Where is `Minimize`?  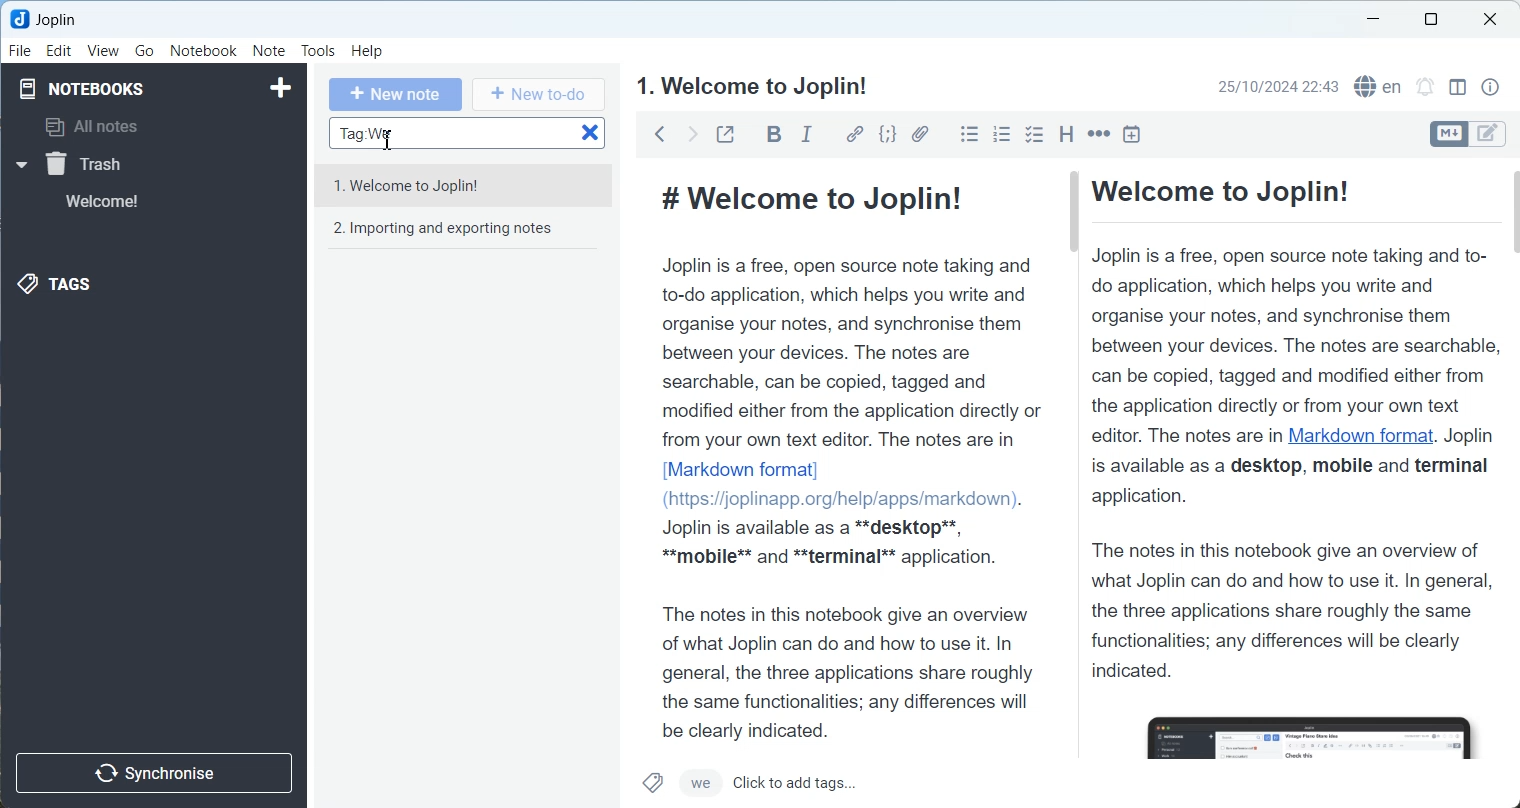 Minimize is located at coordinates (1372, 19).